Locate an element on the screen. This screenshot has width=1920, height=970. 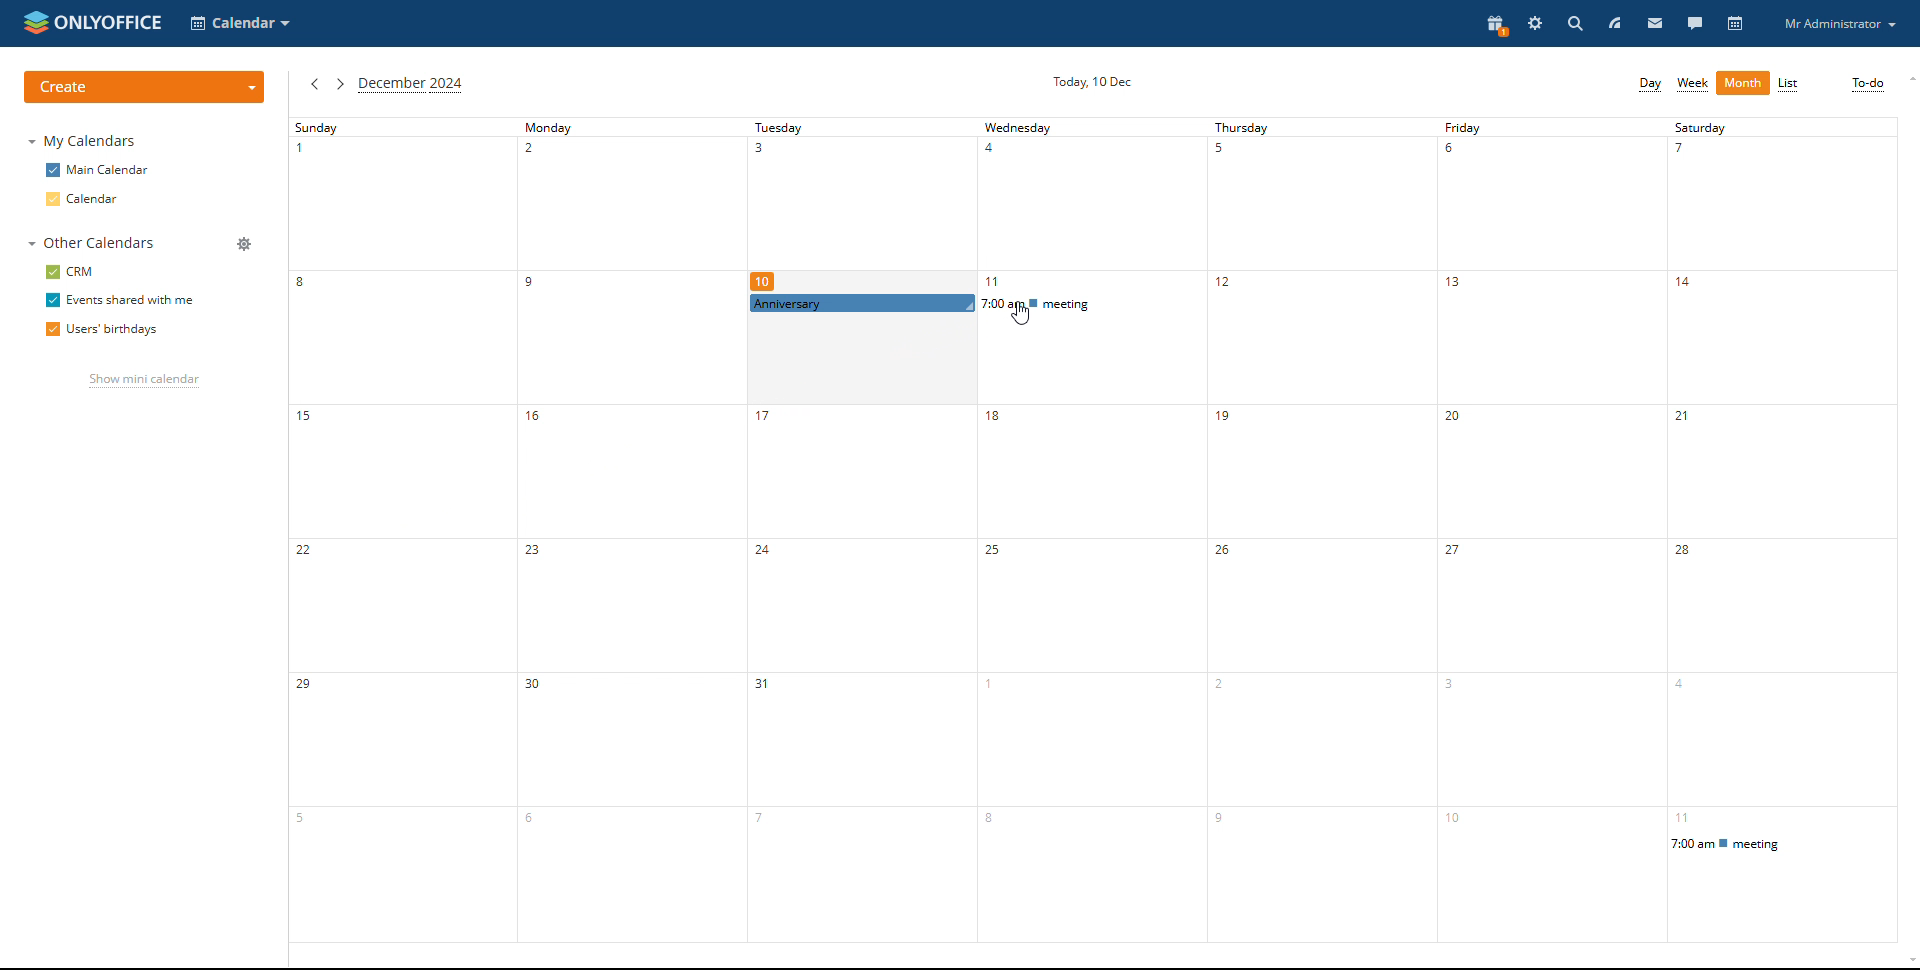
create is located at coordinates (146, 85).